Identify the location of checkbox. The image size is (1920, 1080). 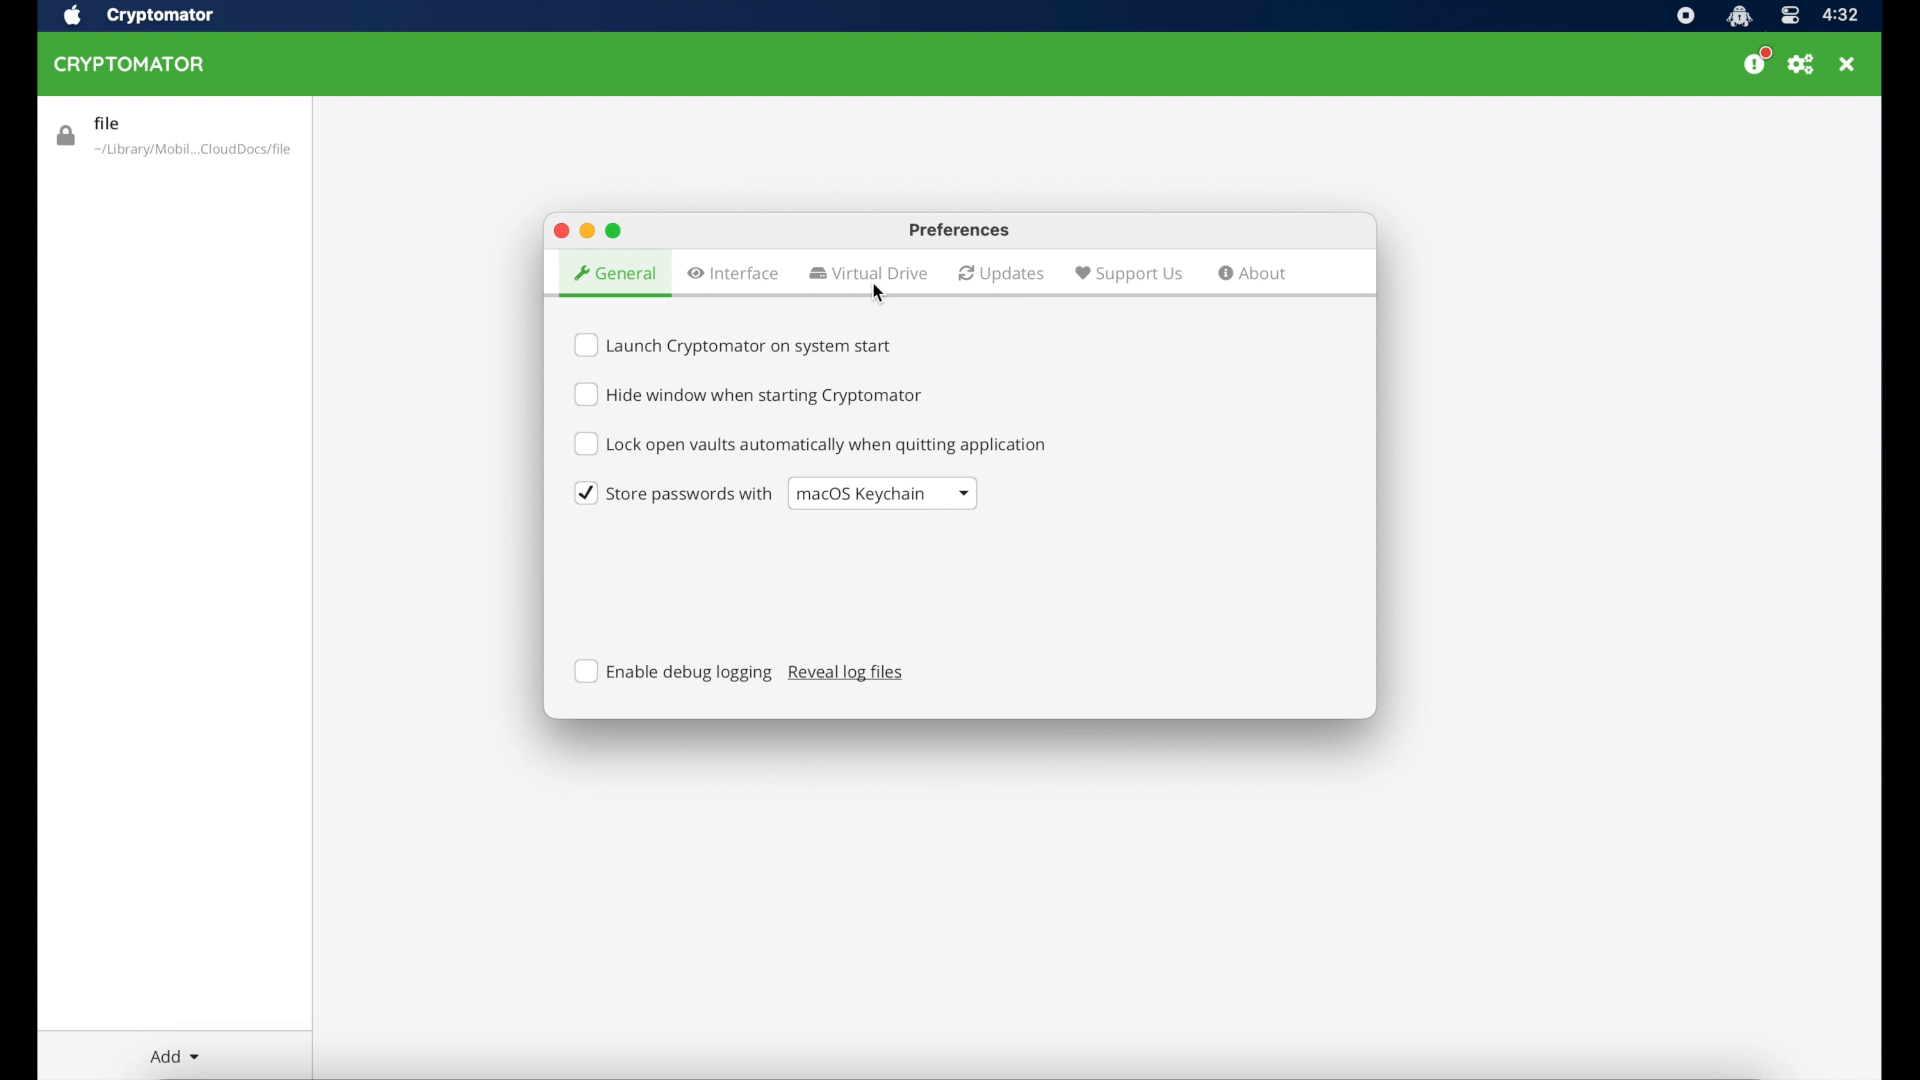
(748, 395).